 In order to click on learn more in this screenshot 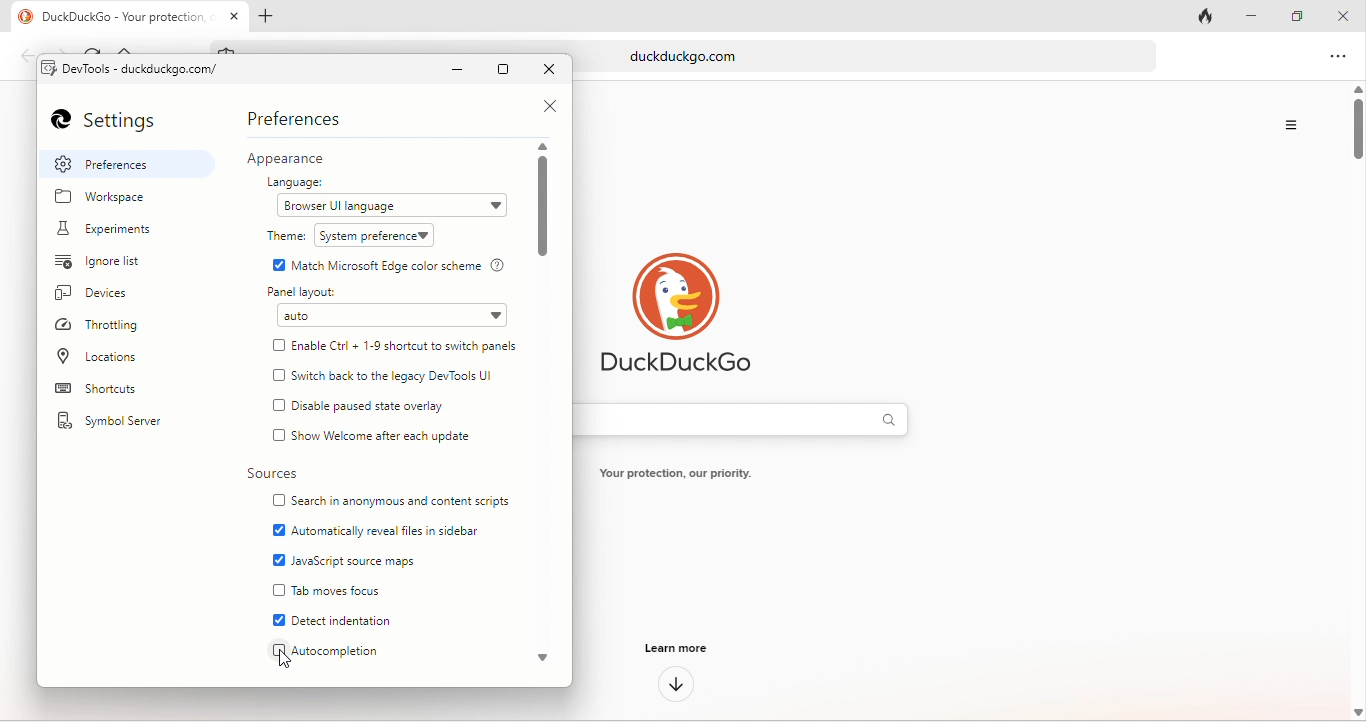, I will do `click(673, 651)`.